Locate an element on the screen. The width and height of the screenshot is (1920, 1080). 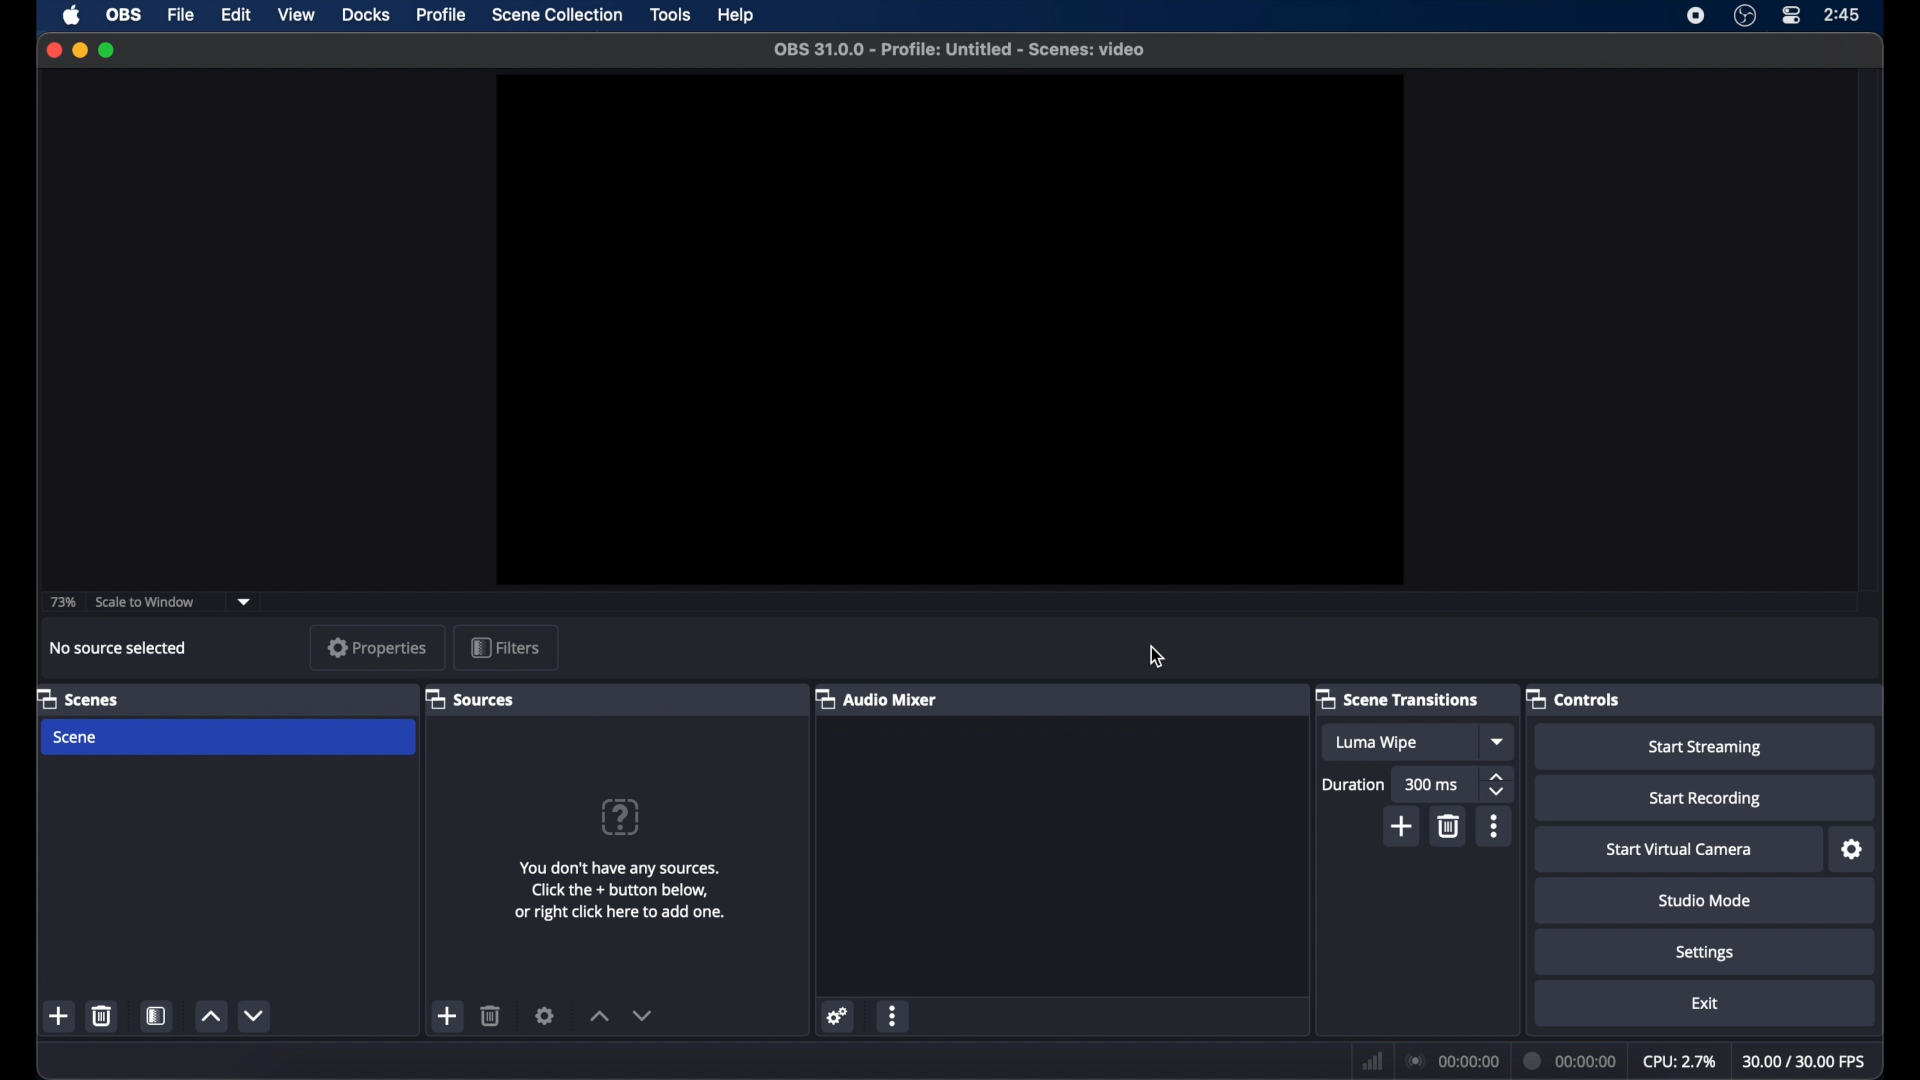
delete is located at coordinates (103, 1015).